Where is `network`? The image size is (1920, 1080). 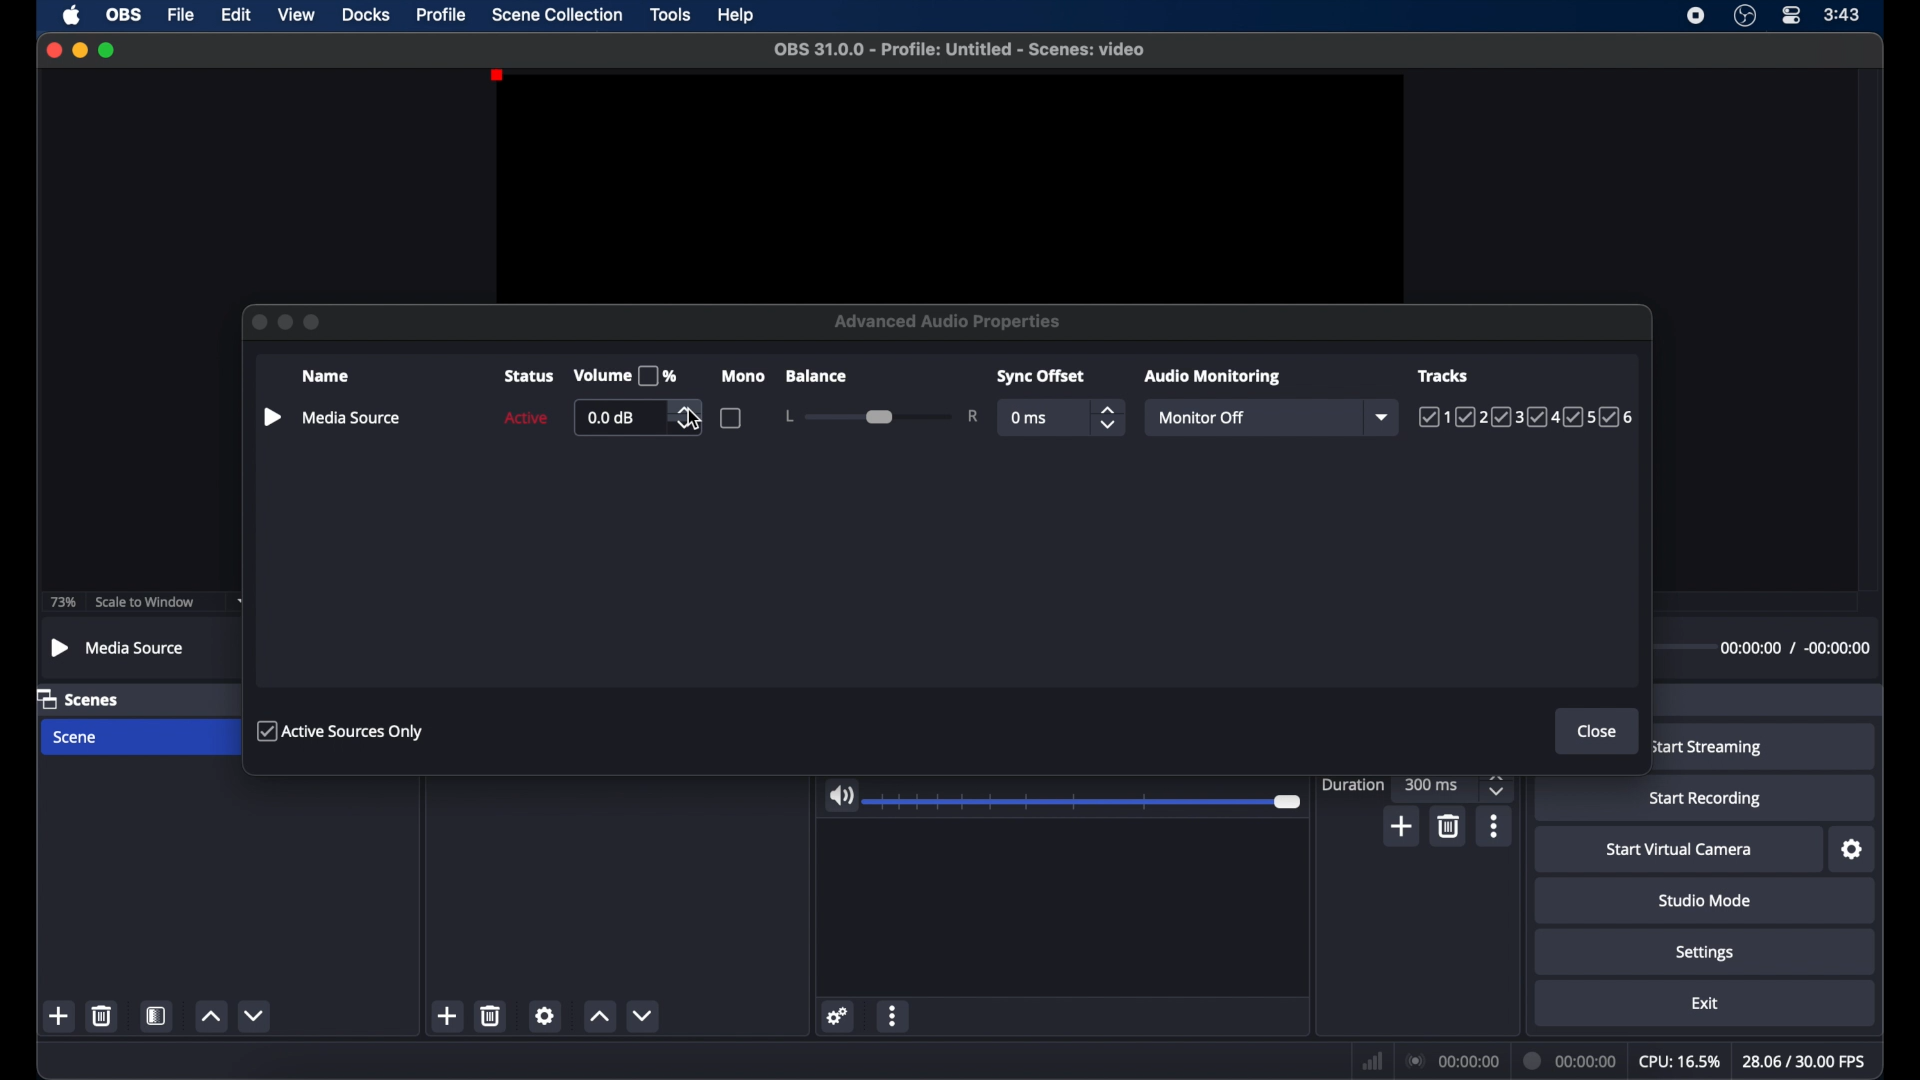
network is located at coordinates (1373, 1062).